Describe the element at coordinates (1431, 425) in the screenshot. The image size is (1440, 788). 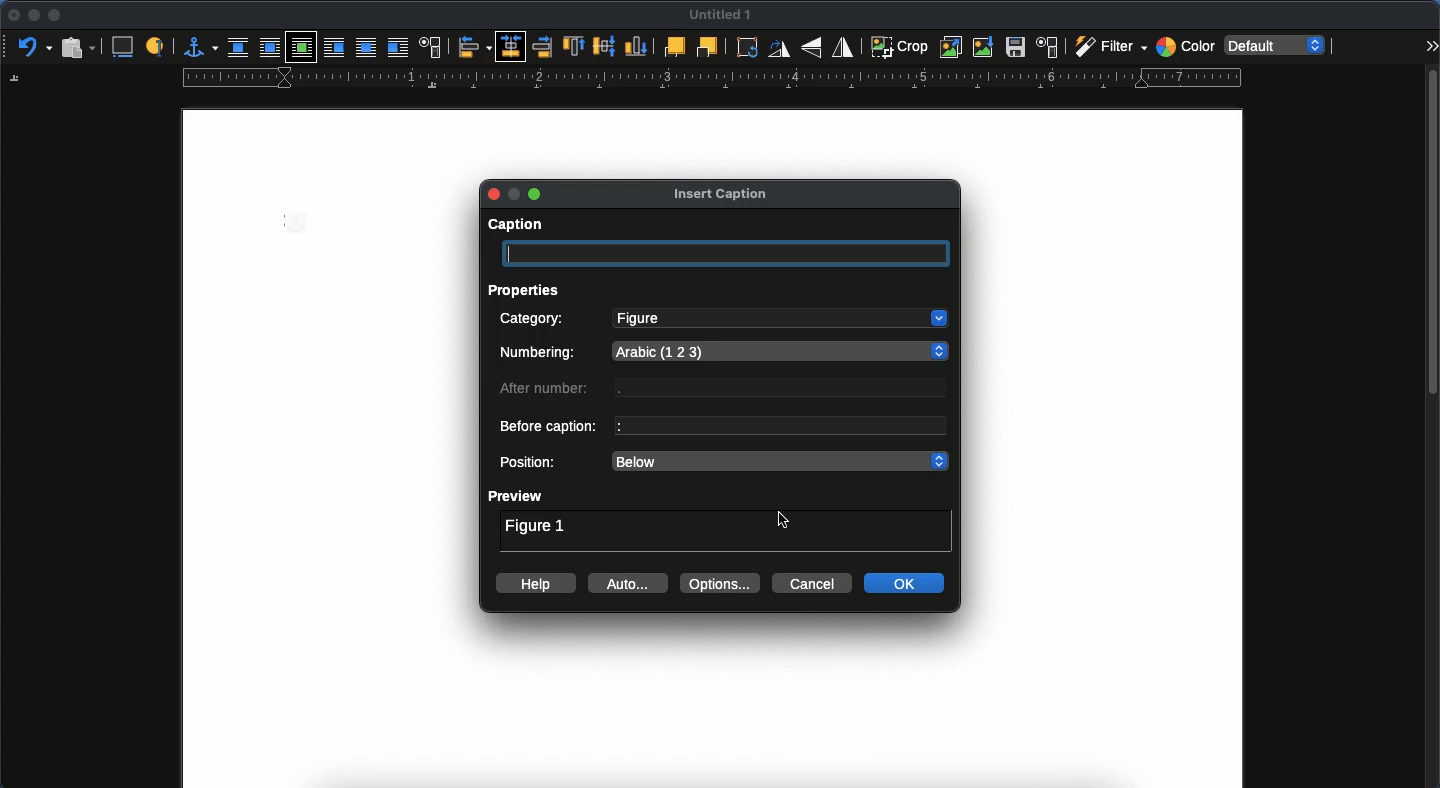
I see `scroll` at that location.